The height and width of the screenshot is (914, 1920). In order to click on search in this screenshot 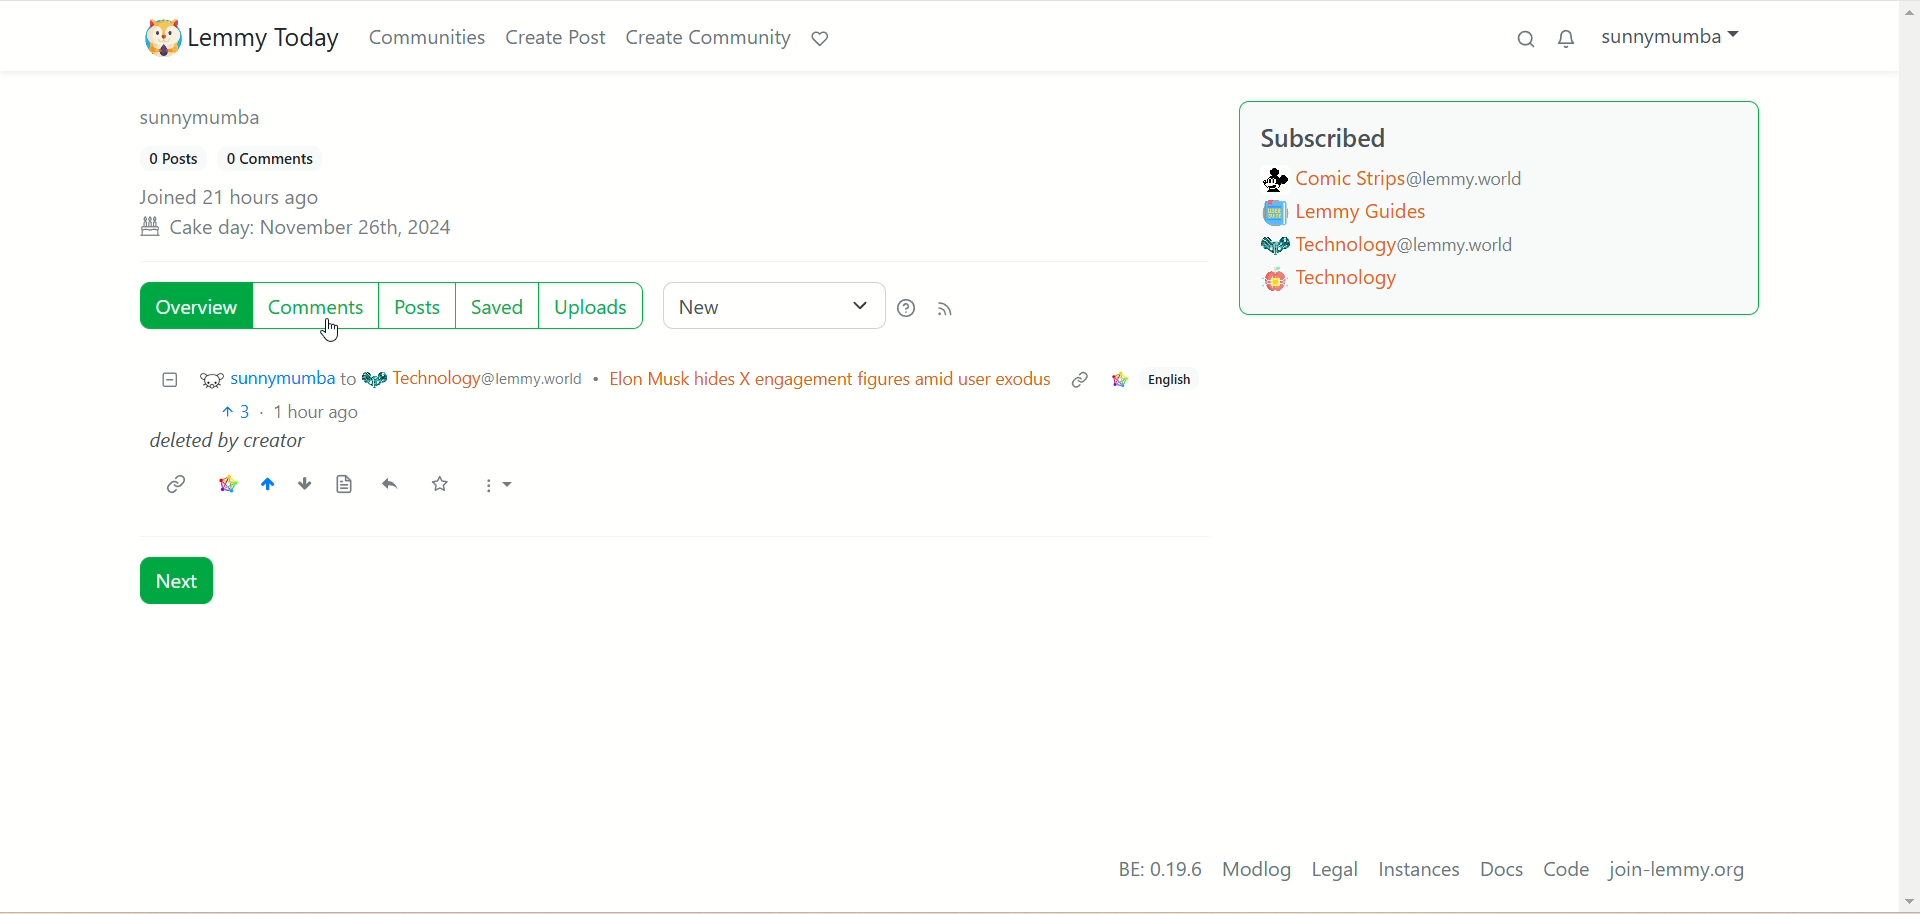, I will do `click(1517, 44)`.